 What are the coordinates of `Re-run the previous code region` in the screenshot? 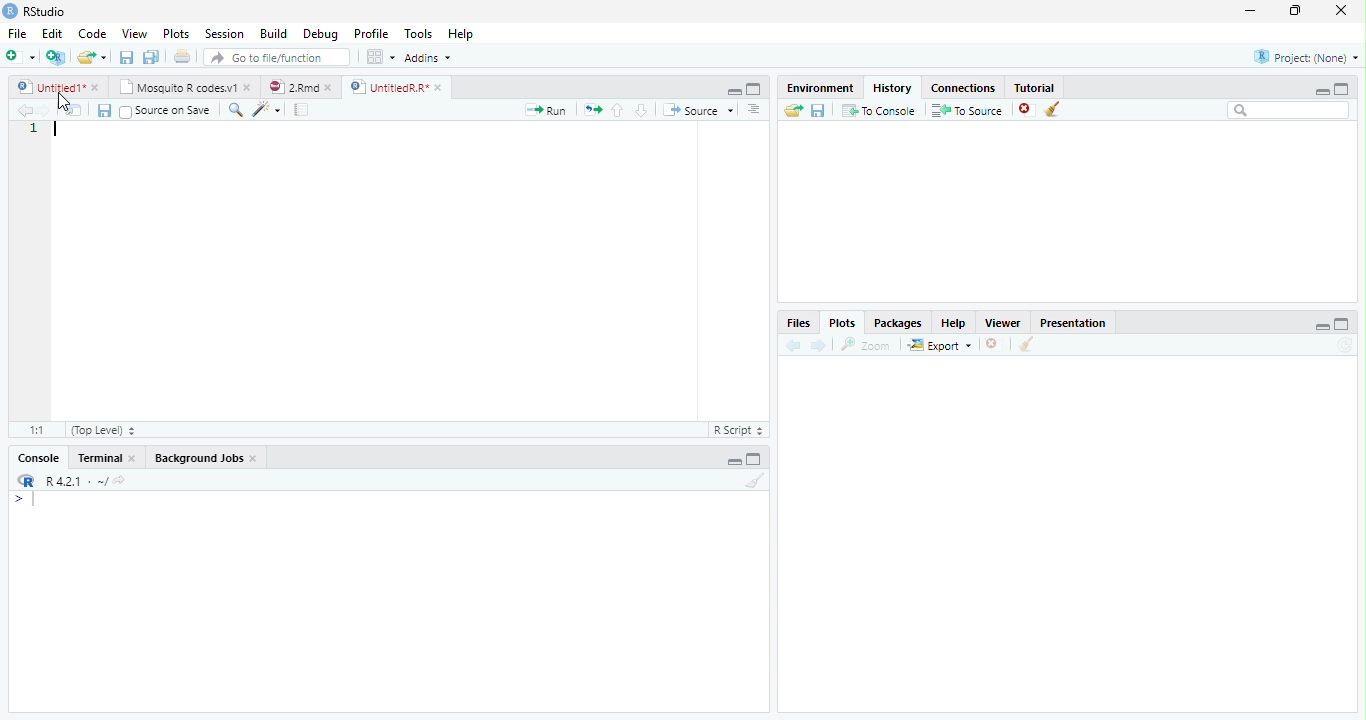 It's located at (592, 110).